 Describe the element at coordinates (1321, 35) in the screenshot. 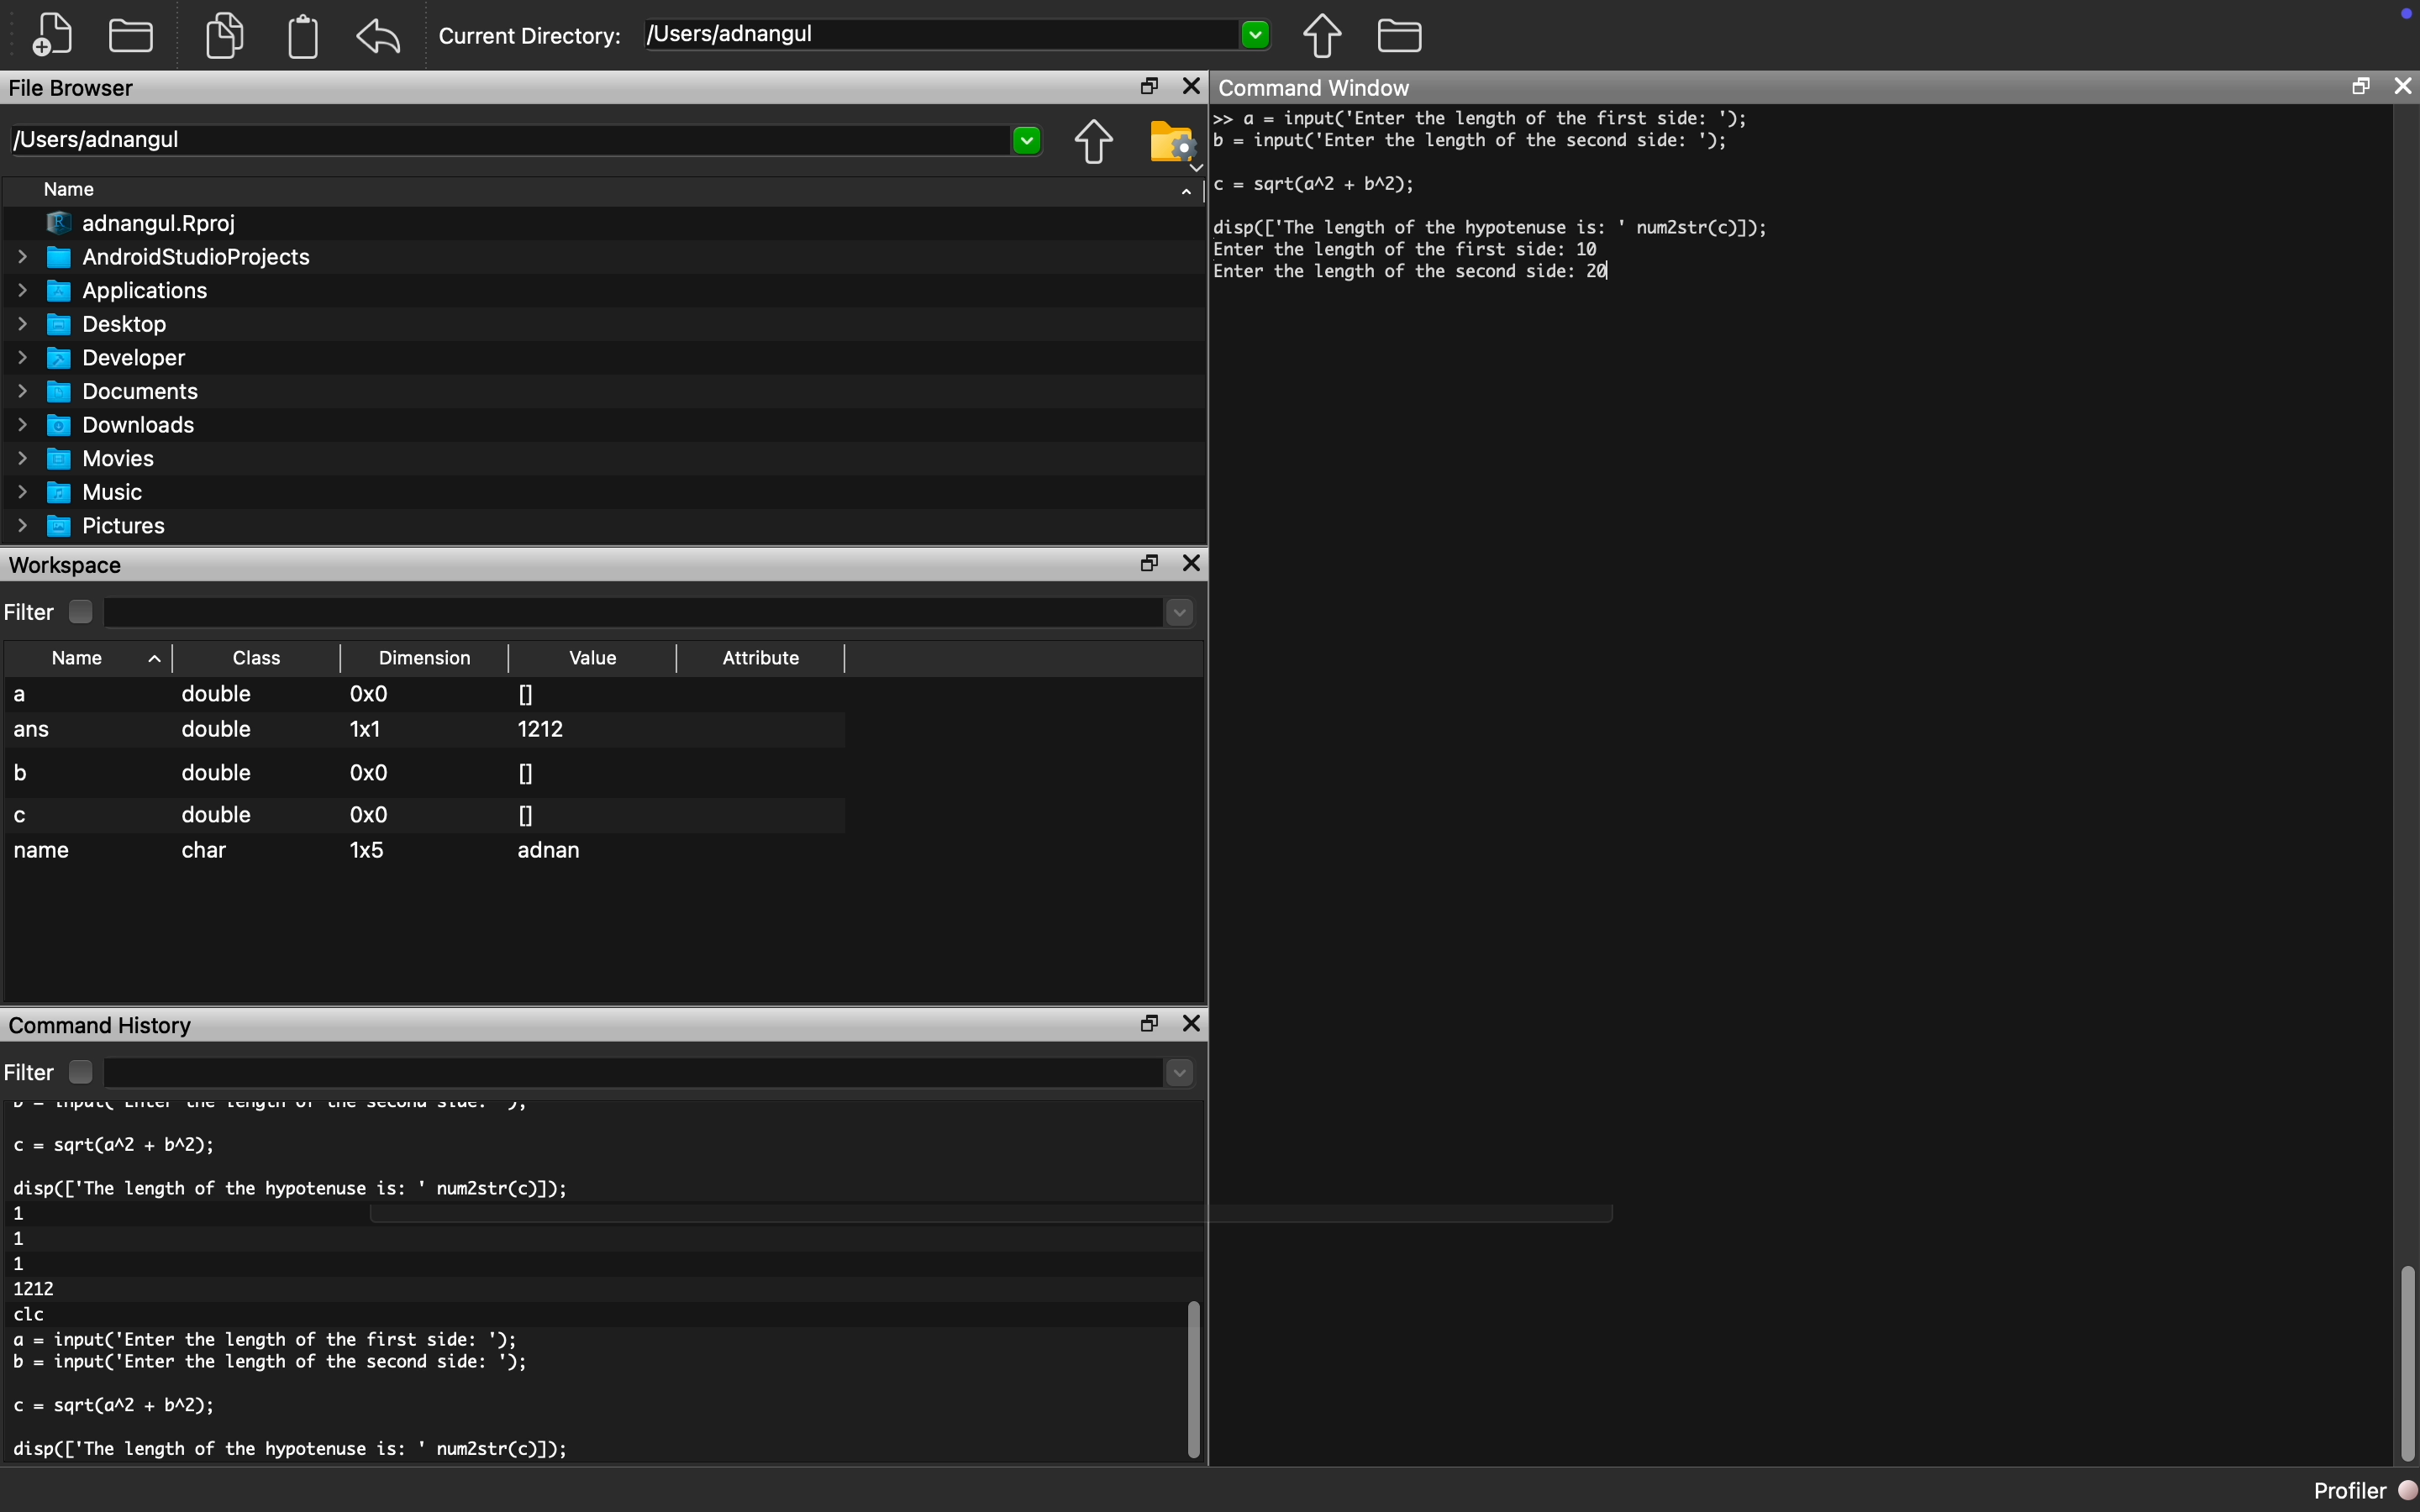

I see `move up` at that location.